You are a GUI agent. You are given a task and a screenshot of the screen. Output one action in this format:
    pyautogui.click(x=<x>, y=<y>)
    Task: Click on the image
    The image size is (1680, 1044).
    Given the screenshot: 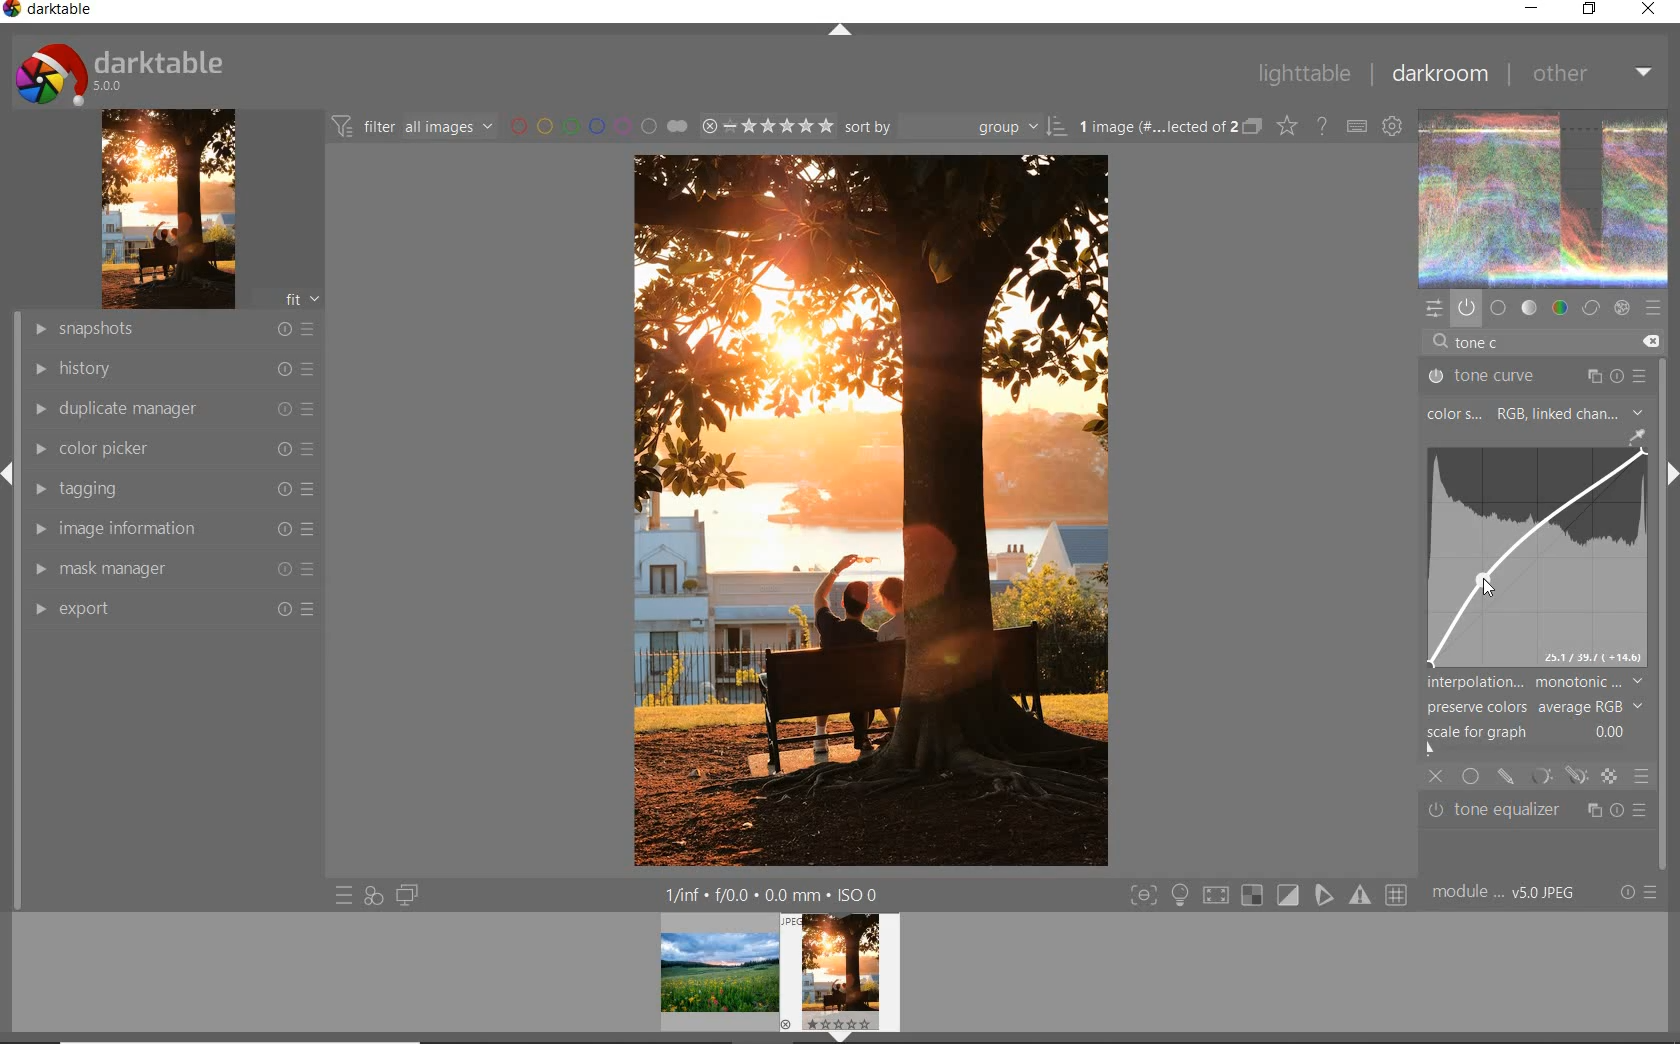 What is the action you would take?
    pyautogui.click(x=1544, y=196)
    